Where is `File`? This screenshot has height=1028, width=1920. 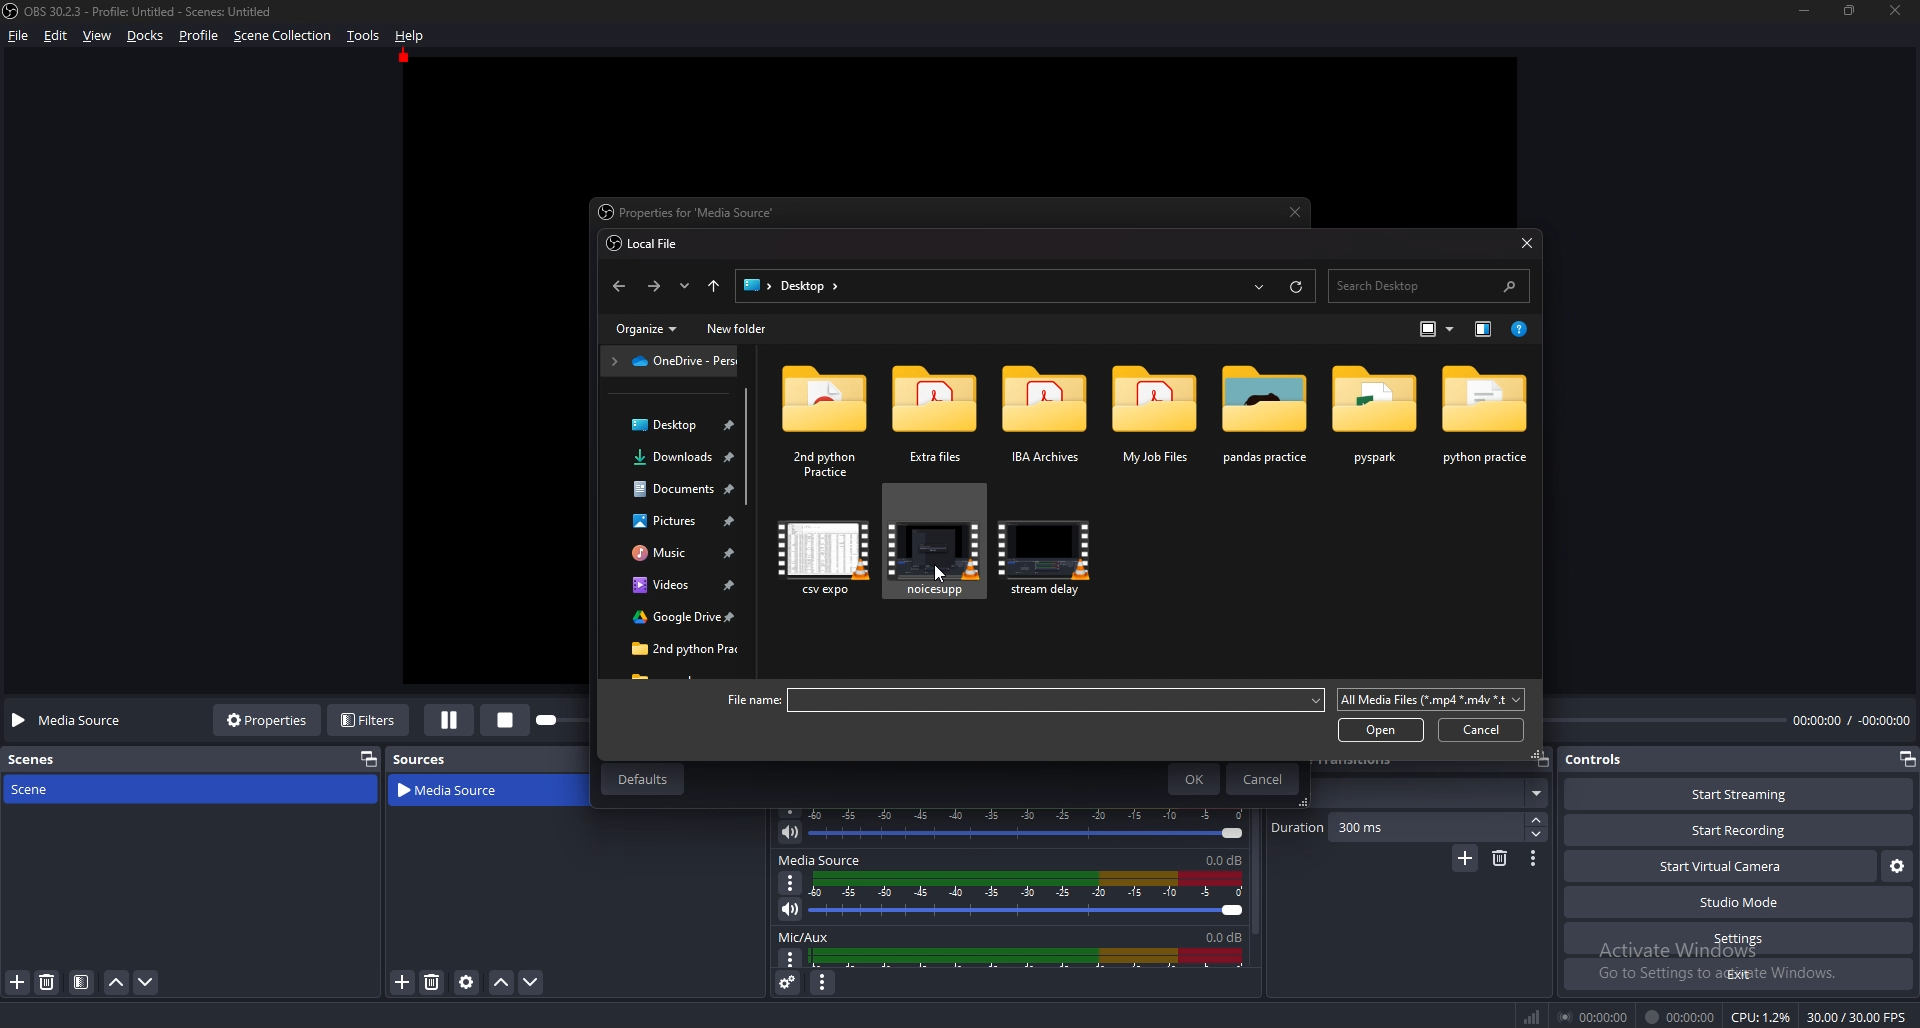
File is located at coordinates (22, 36).